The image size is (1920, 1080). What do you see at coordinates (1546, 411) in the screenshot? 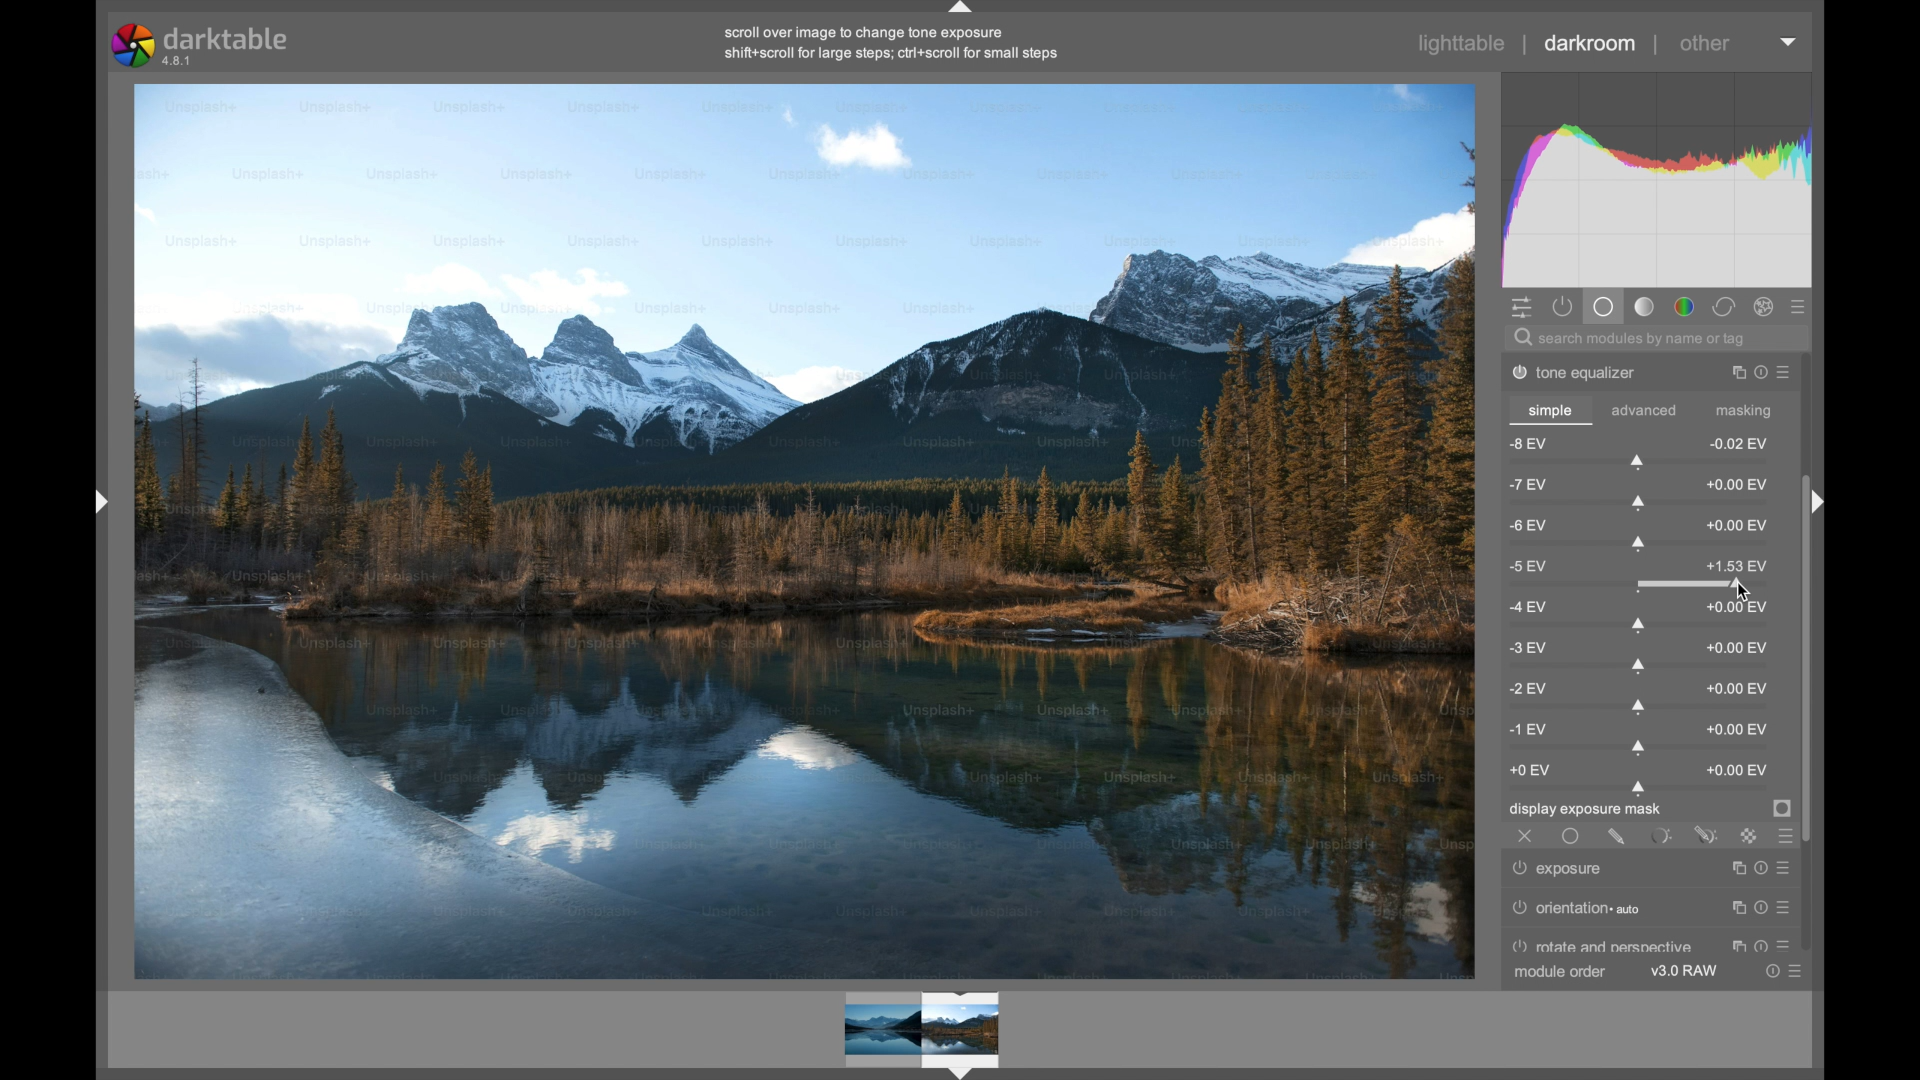
I see `simple` at bounding box center [1546, 411].